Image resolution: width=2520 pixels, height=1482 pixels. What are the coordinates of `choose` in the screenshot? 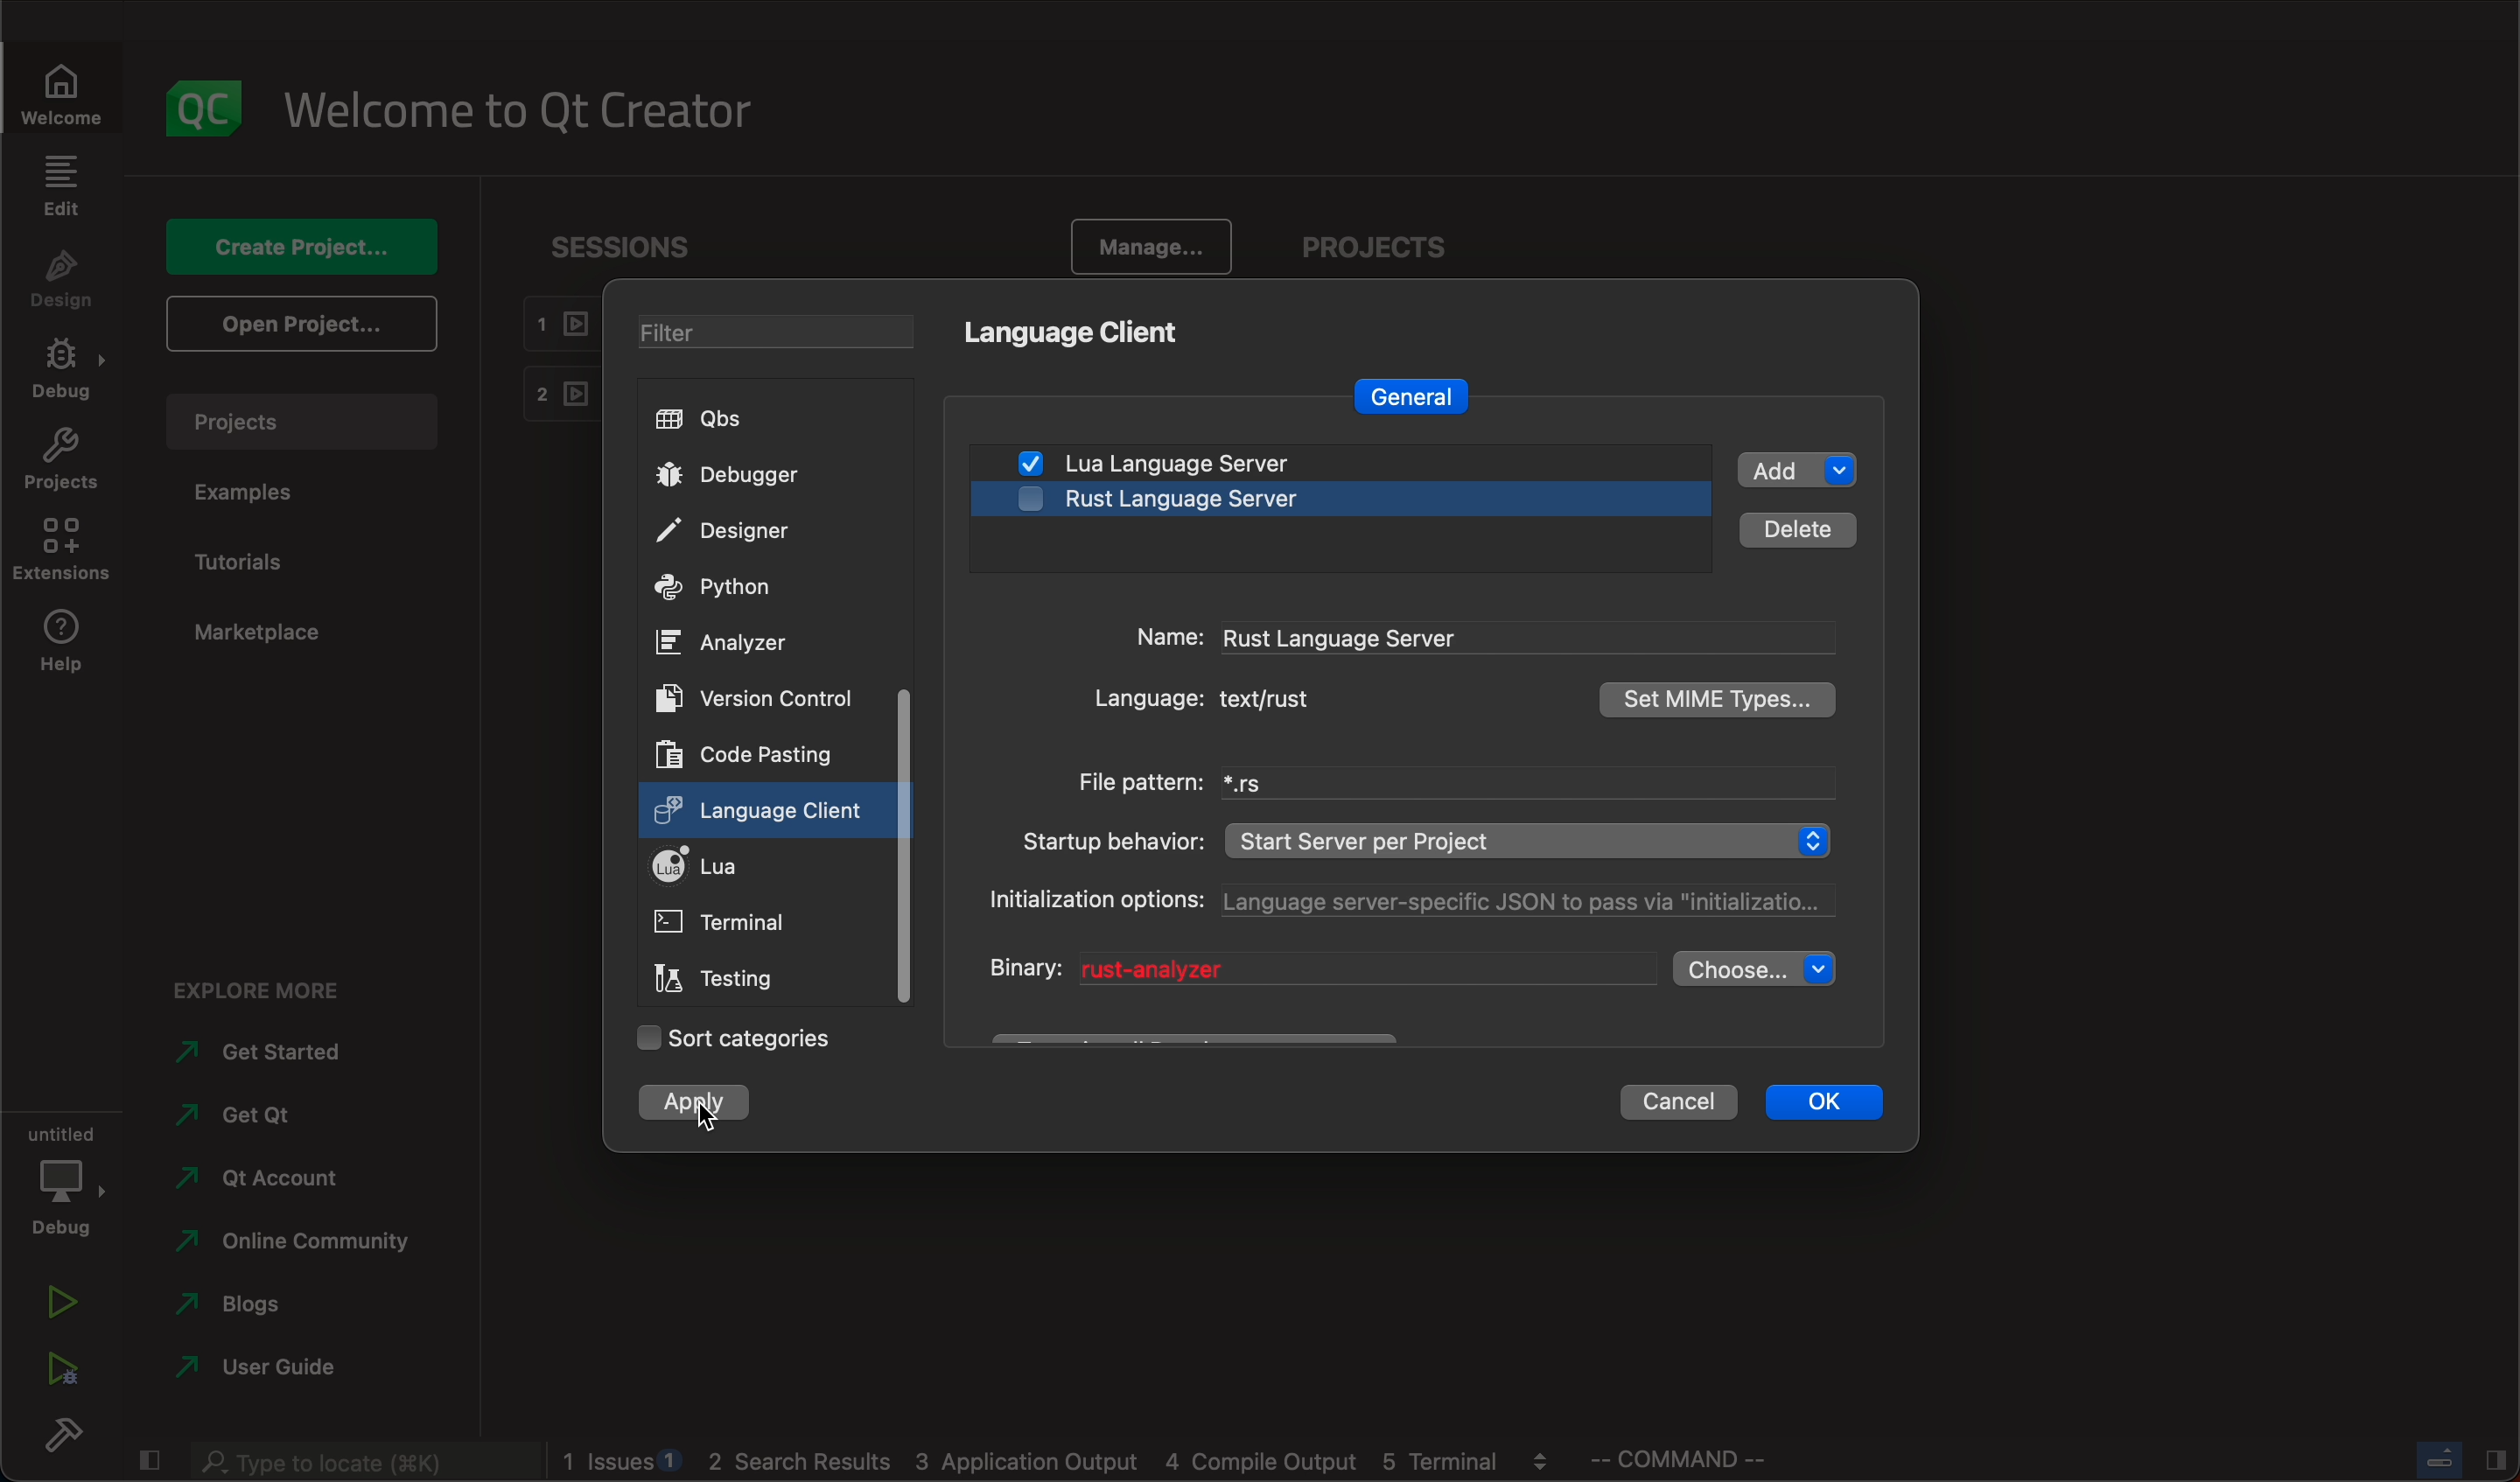 It's located at (1765, 970).